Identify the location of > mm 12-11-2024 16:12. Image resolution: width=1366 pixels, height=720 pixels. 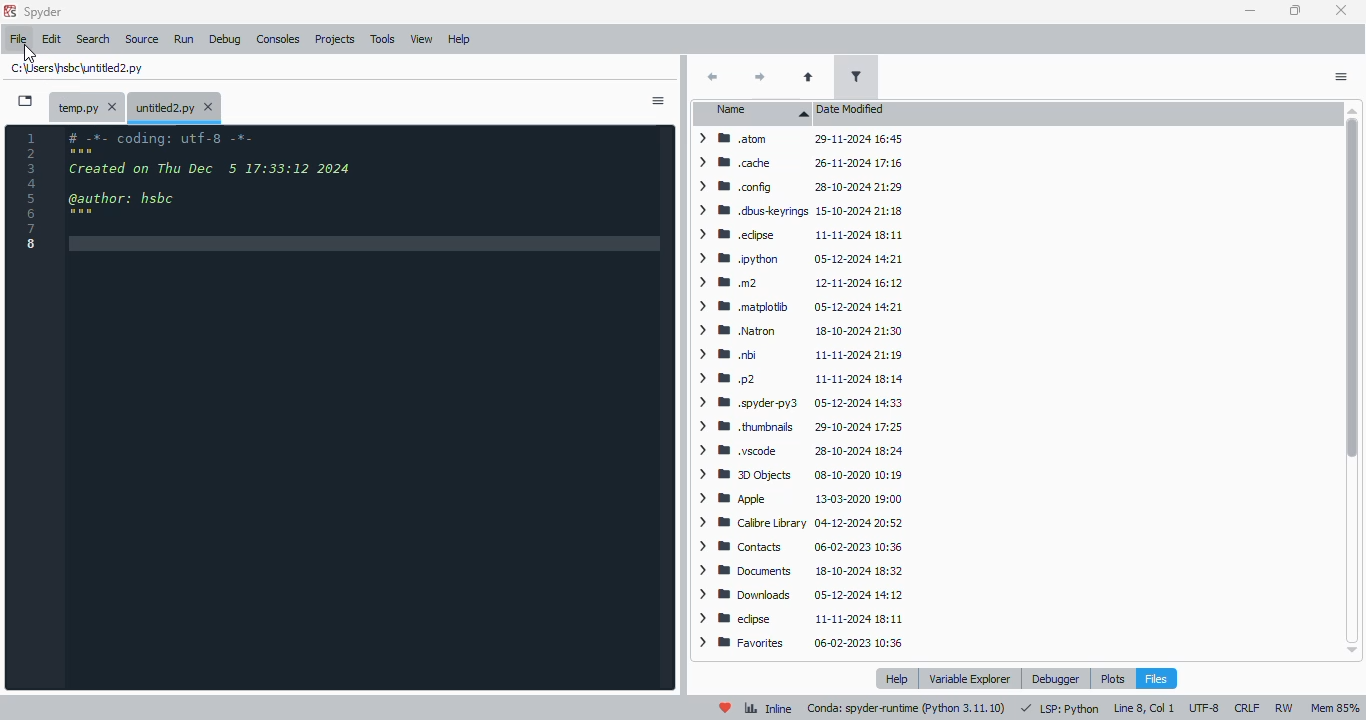
(800, 284).